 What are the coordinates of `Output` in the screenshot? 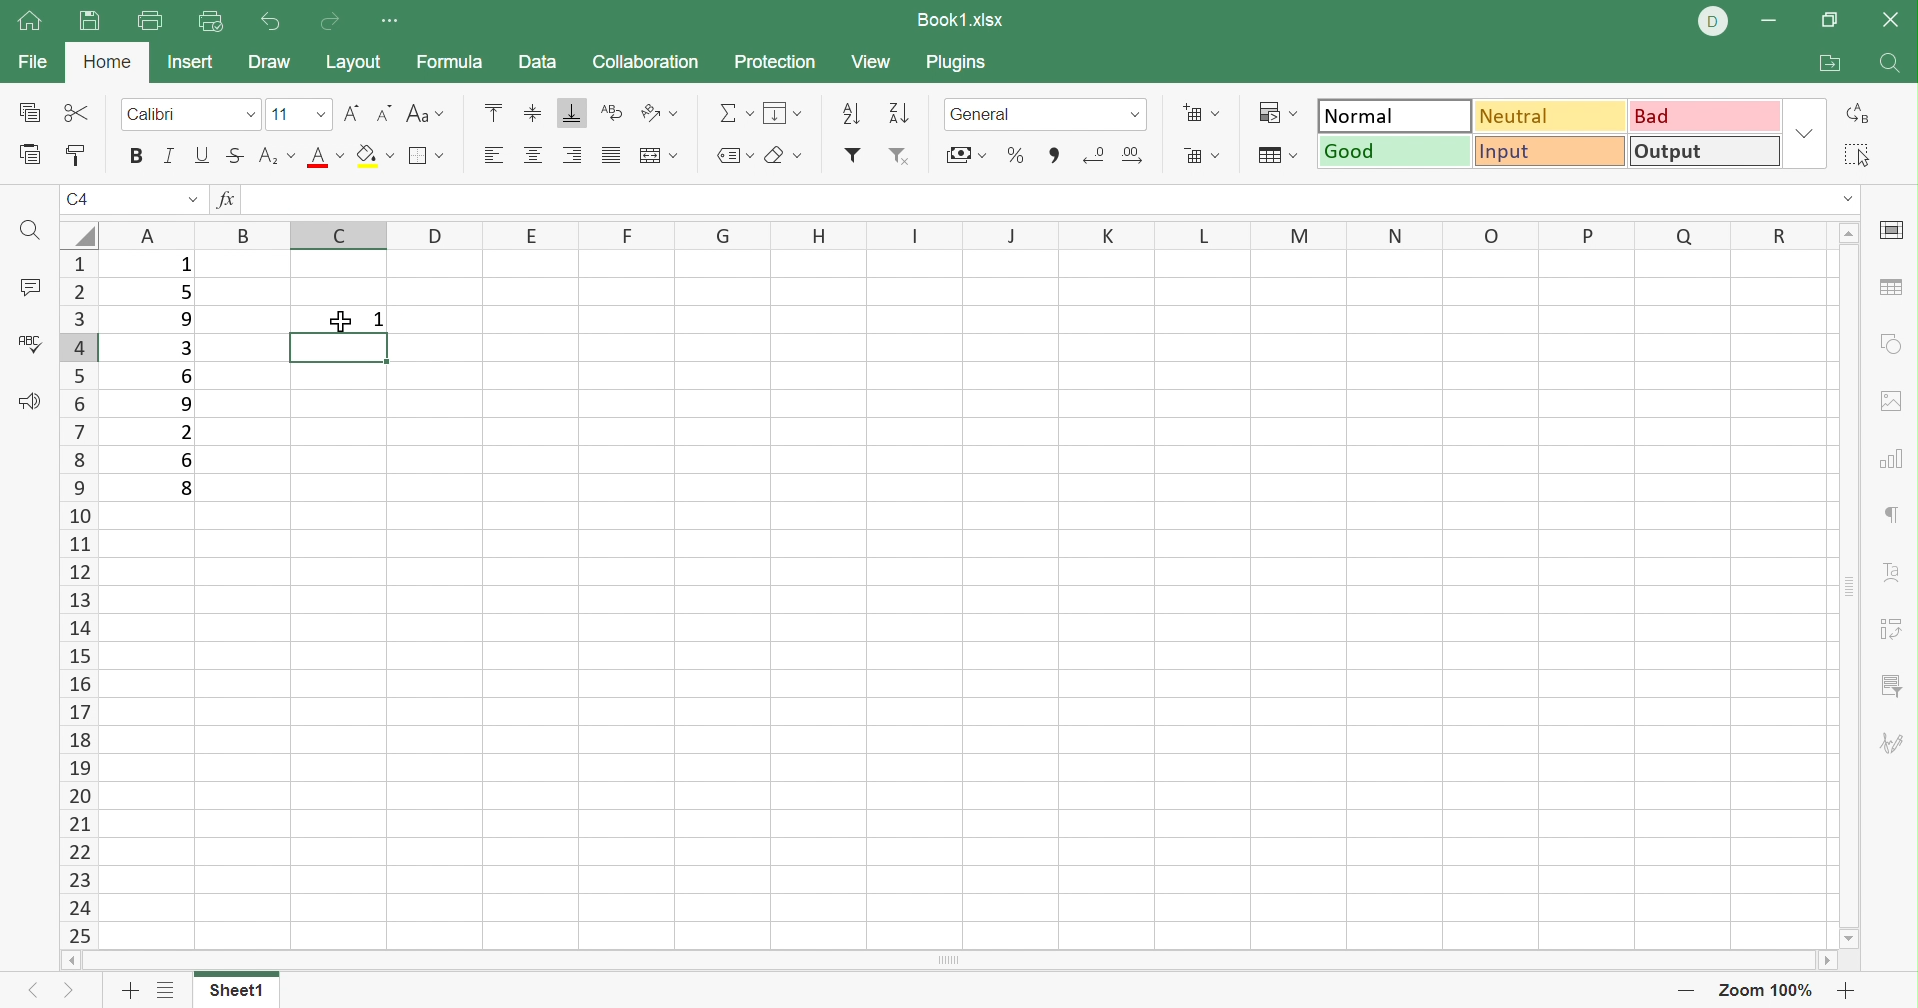 It's located at (1704, 152).